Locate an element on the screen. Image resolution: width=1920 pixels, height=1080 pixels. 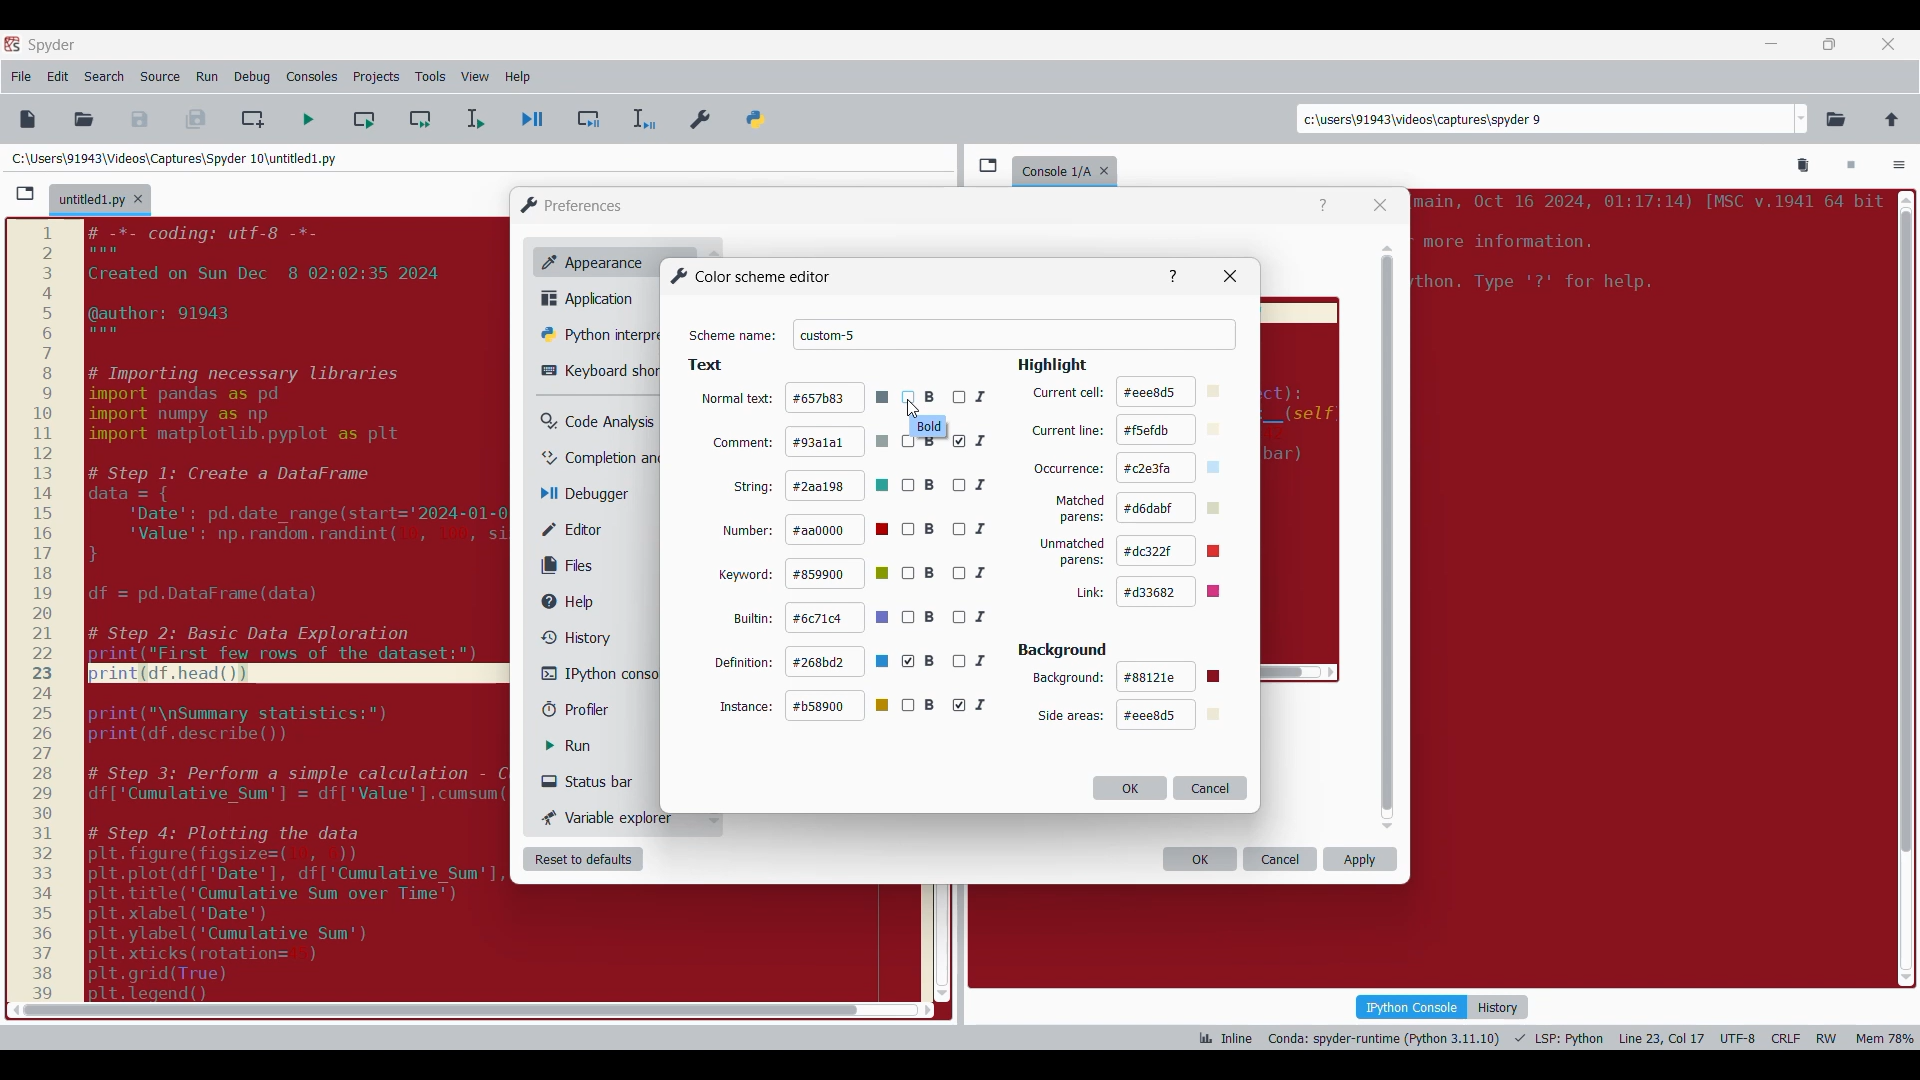
I is located at coordinates (972, 394).